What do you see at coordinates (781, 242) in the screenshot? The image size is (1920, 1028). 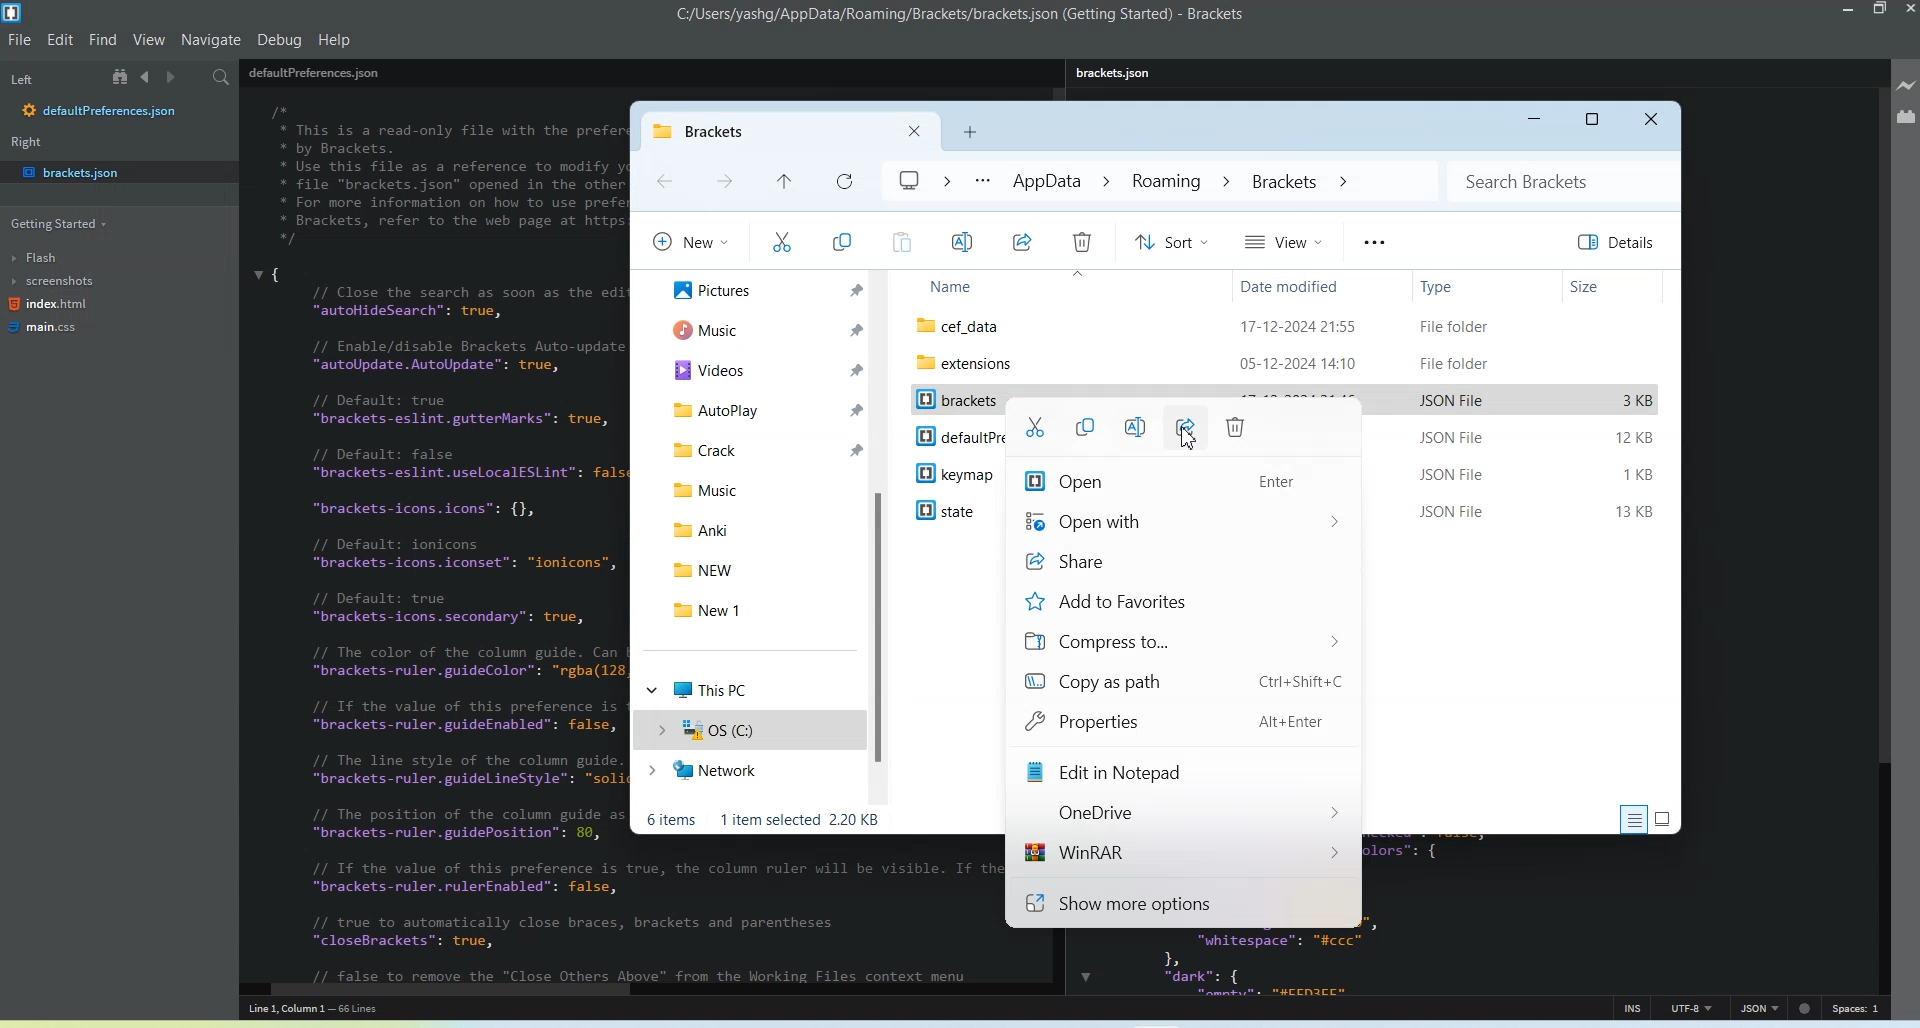 I see `Cut` at bounding box center [781, 242].